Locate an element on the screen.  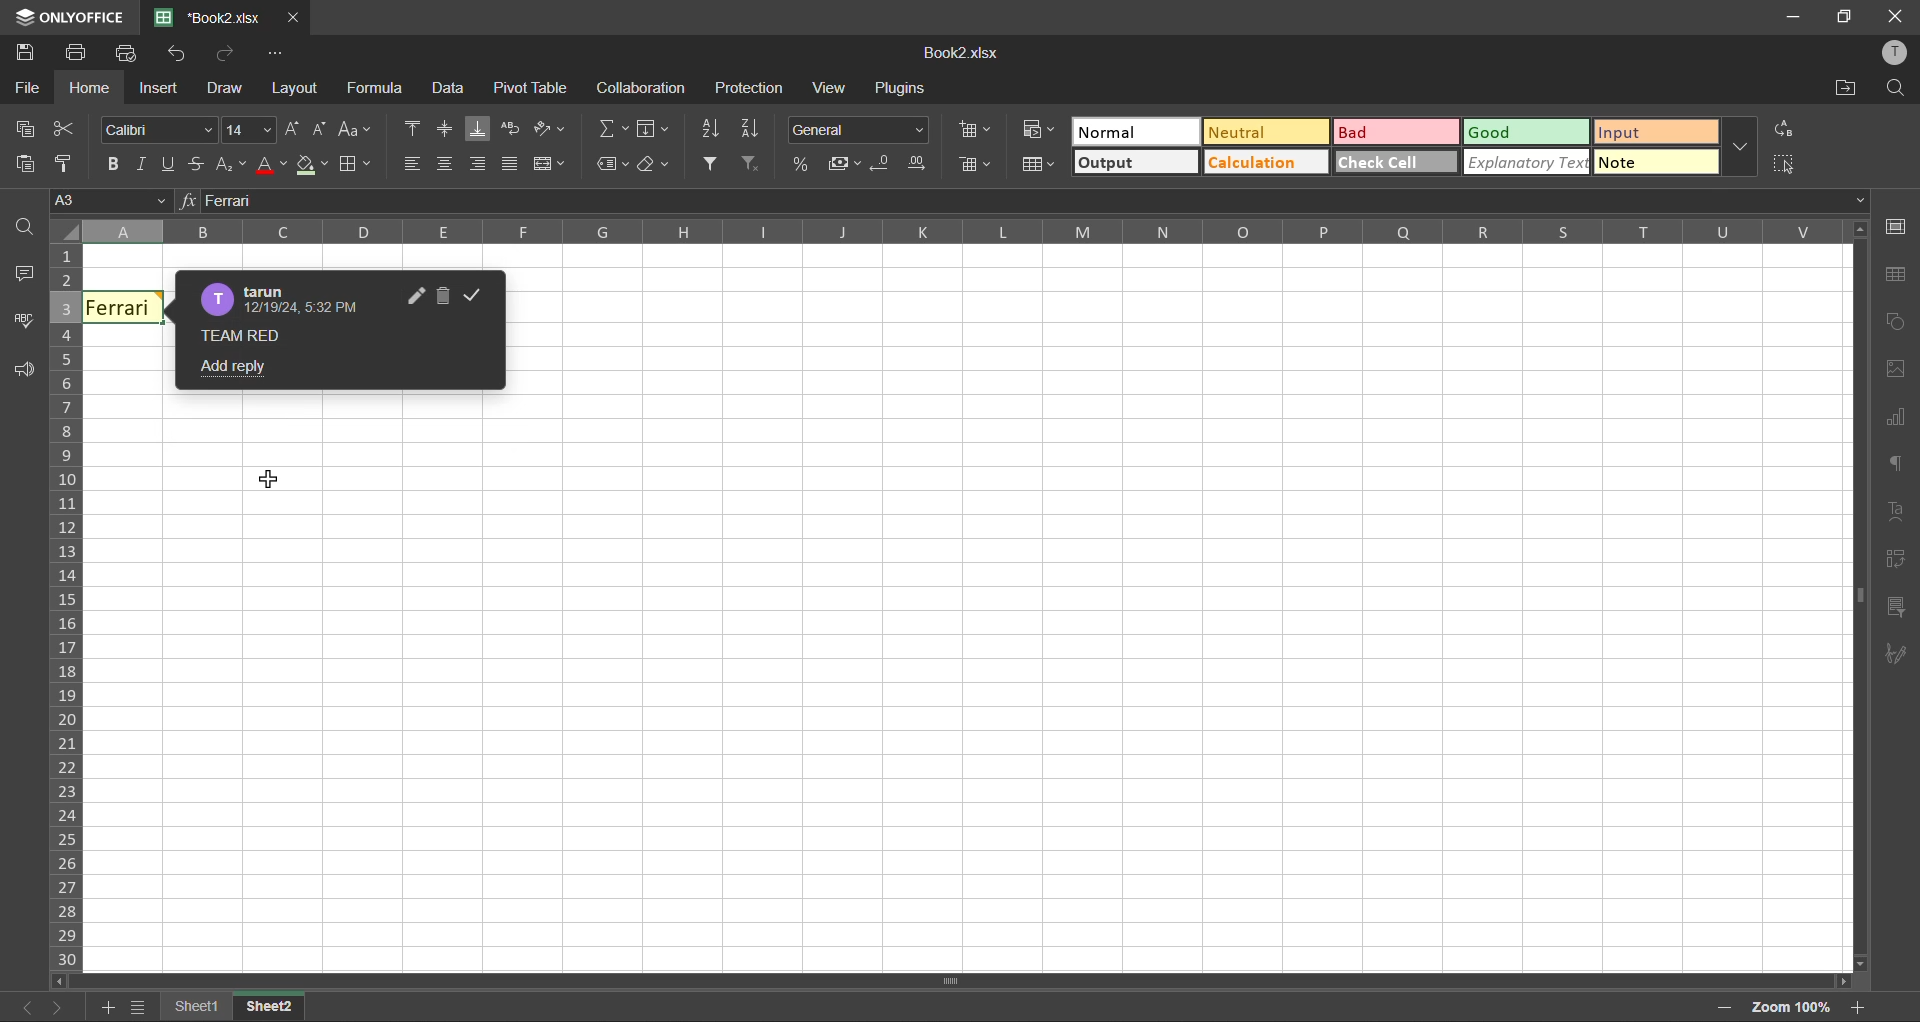
cut is located at coordinates (69, 128).